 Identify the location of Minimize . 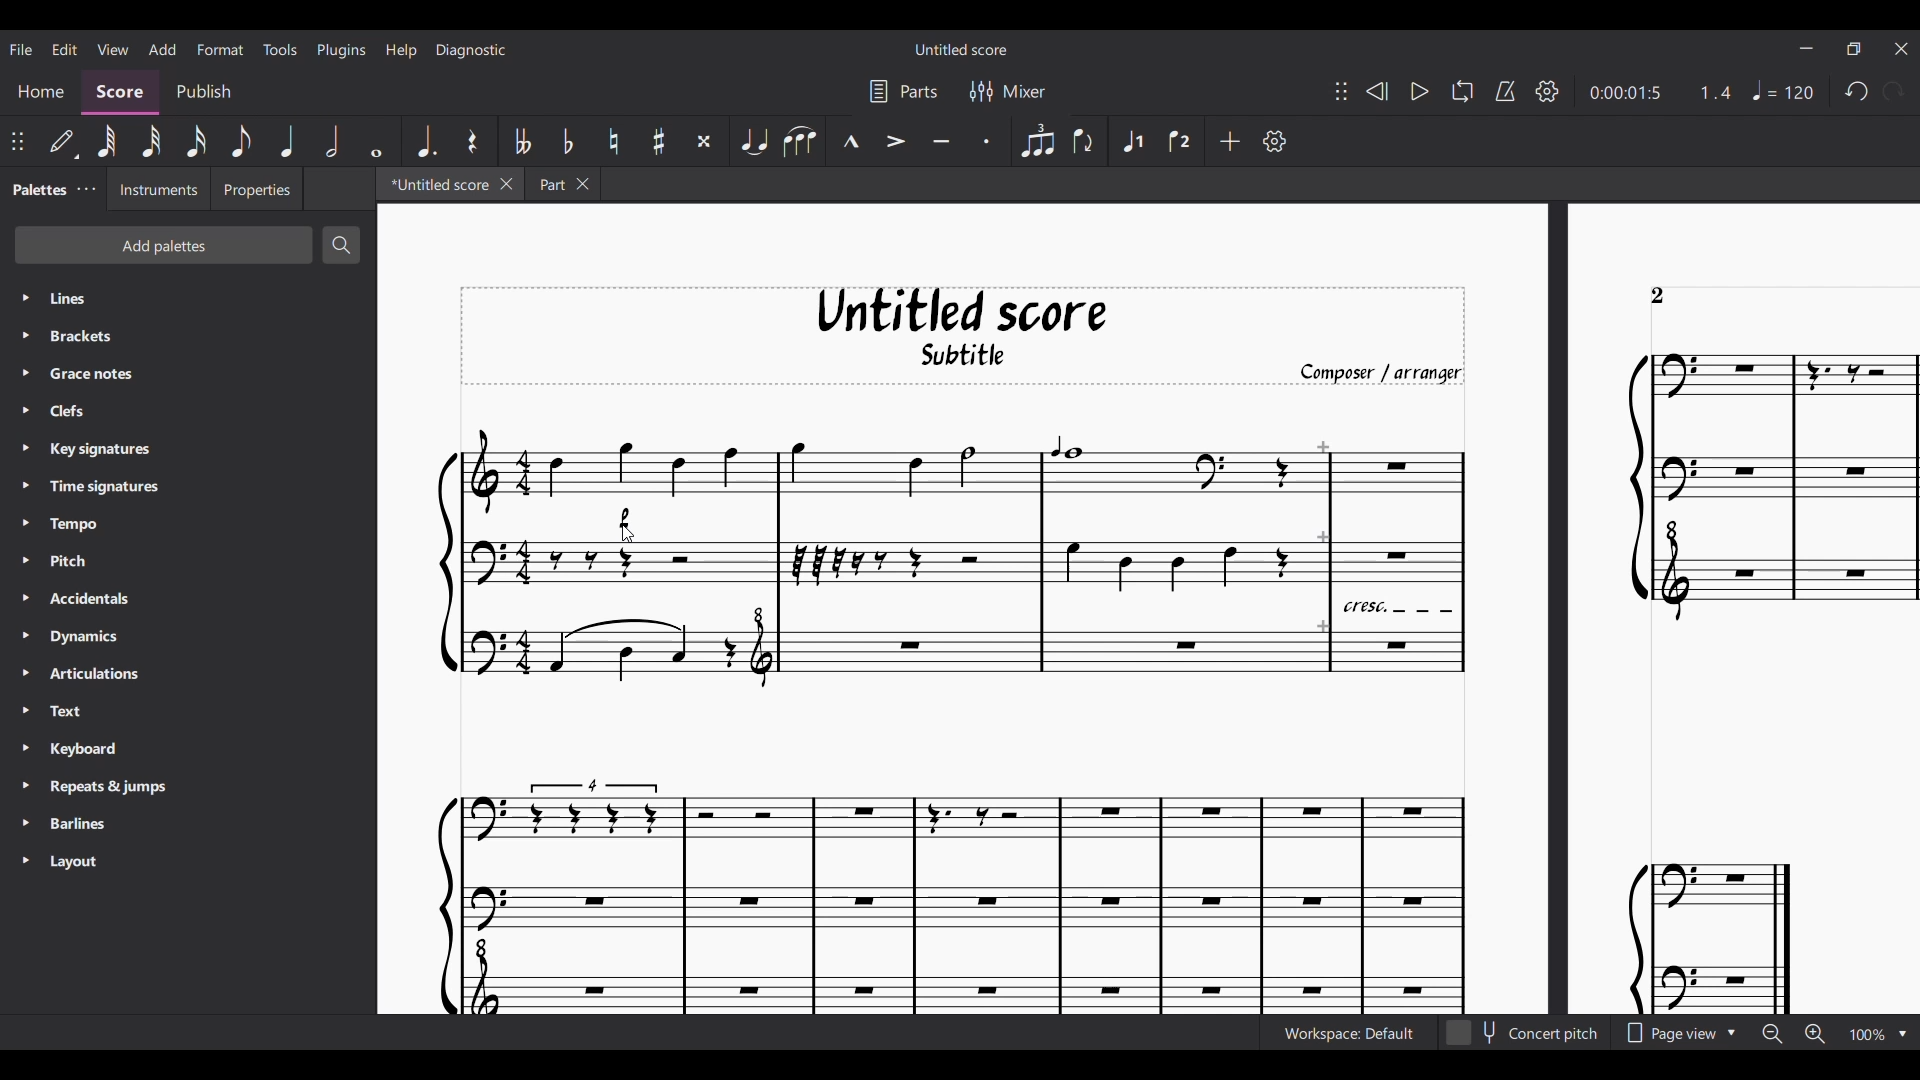
(1807, 48).